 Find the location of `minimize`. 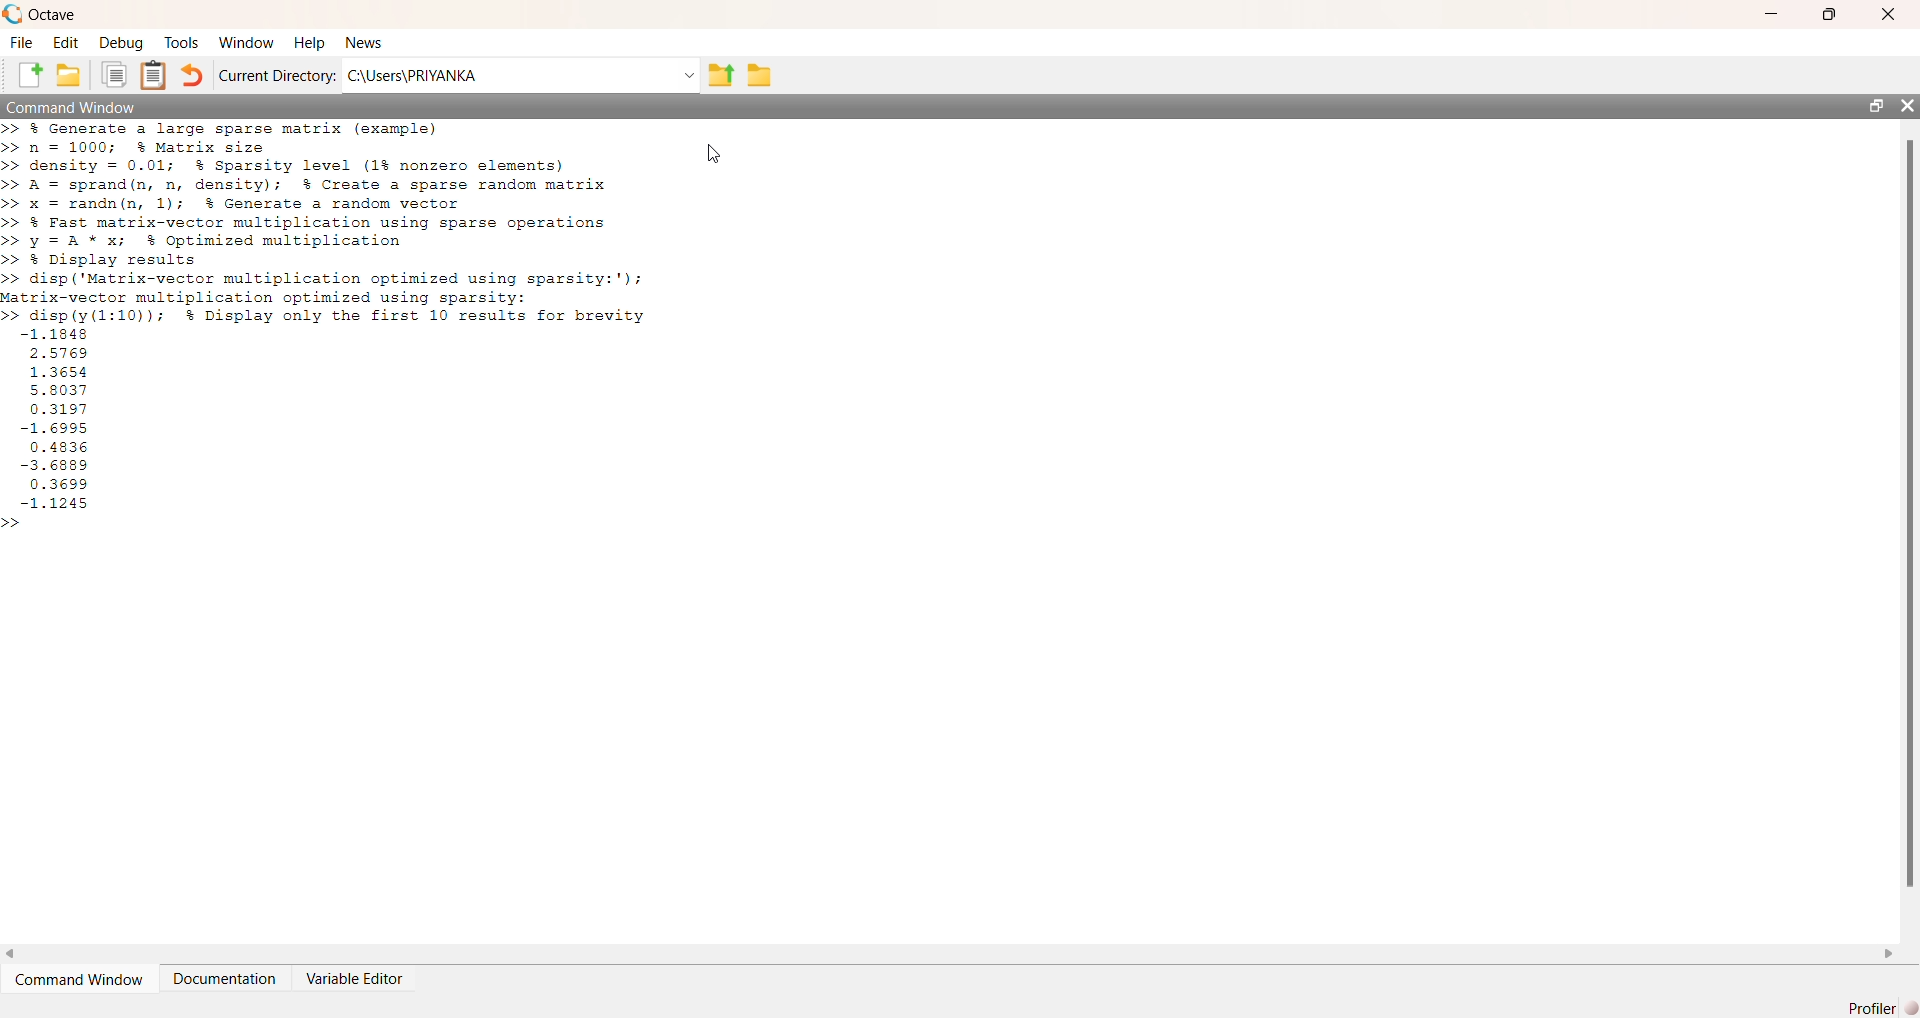

minimize is located at coordinates (1772, 15).